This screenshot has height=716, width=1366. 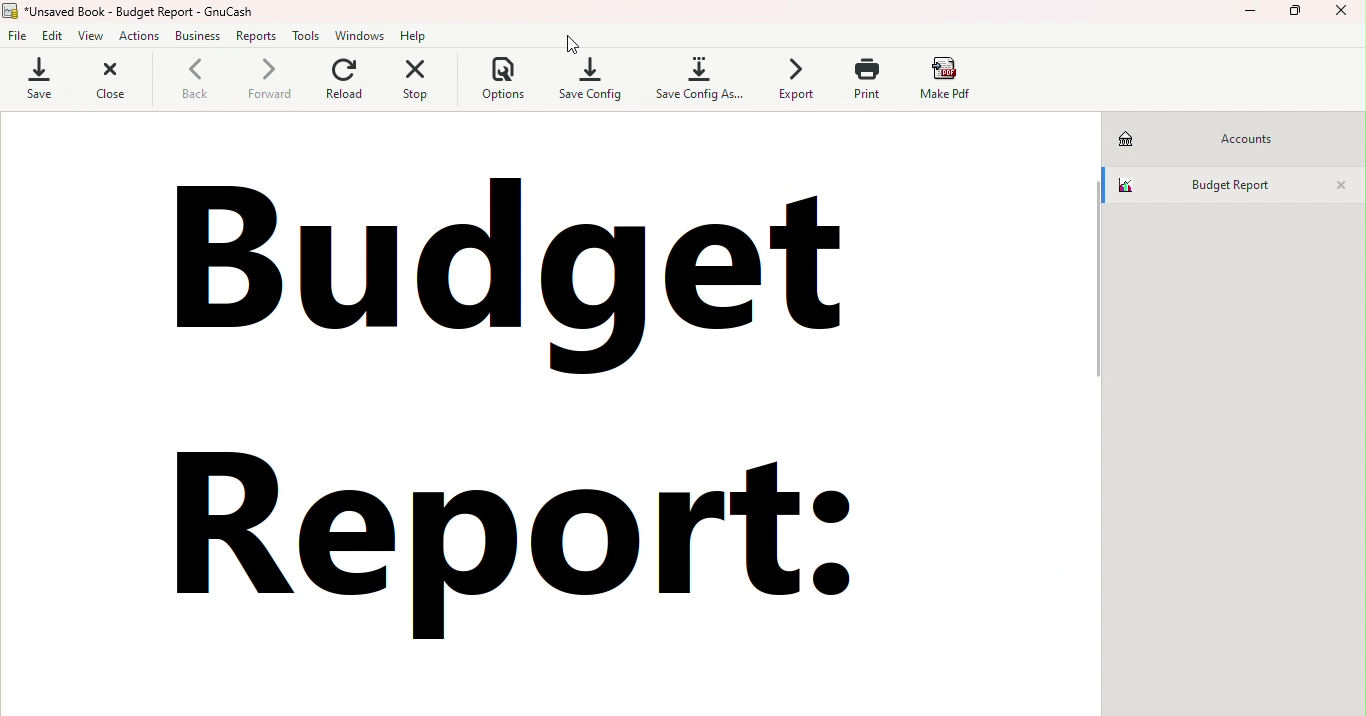 I want to click on Options, so click(x=505, y=81).